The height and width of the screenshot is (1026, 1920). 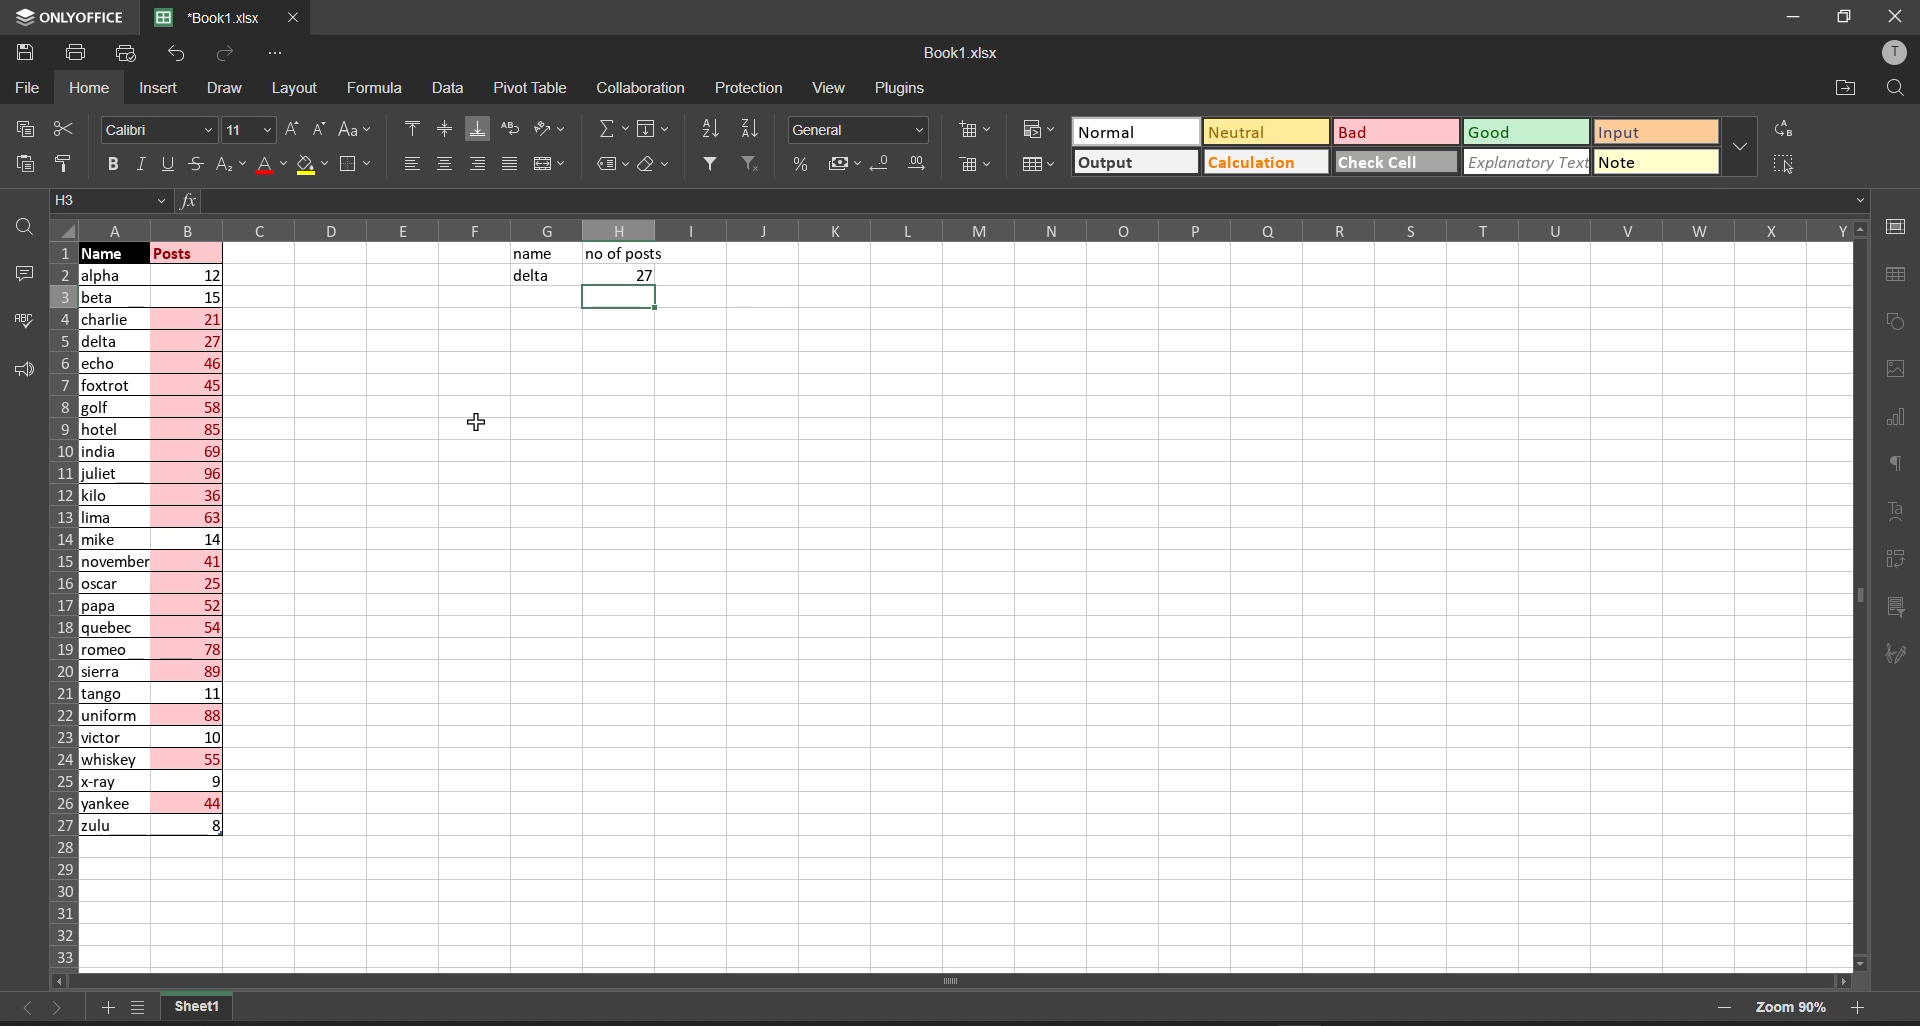 I want to click on replace, so click(x=1785, y=128).